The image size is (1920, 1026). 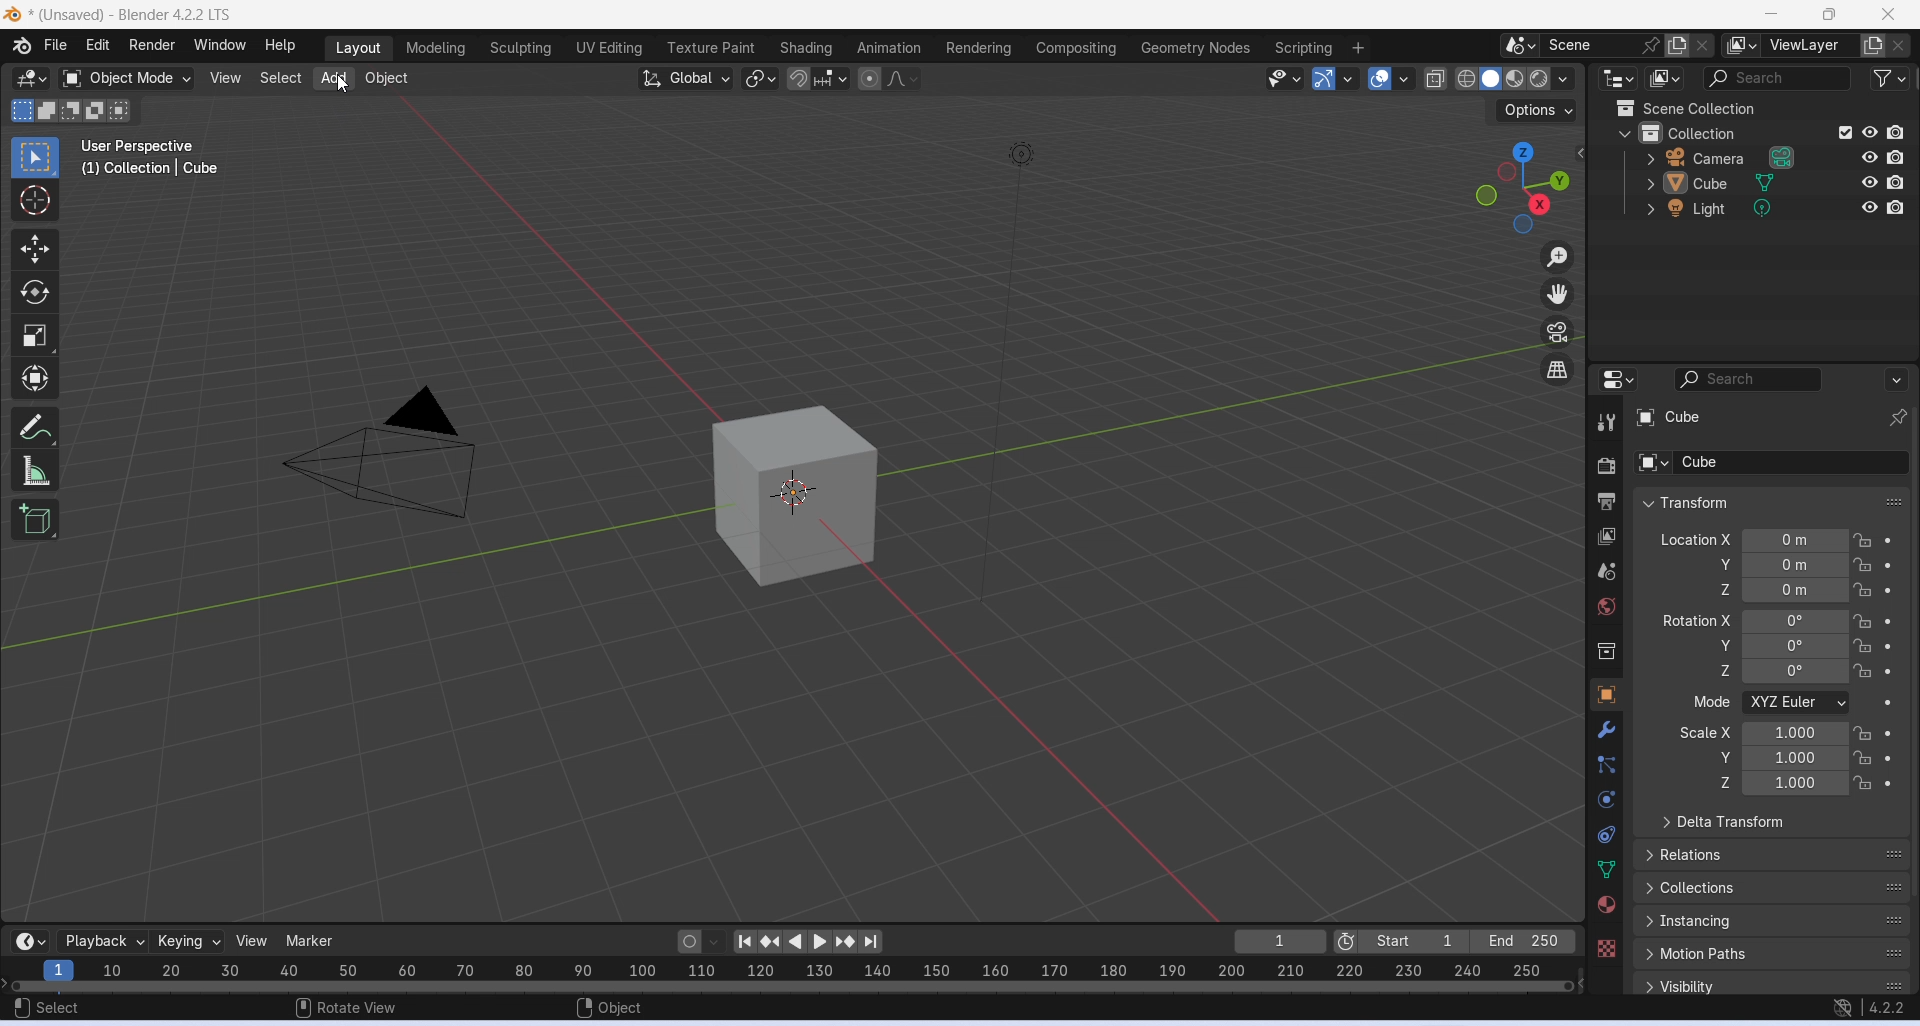 What do you see at coordinates (13, 16) in the screenshot?
I see `Logo` at bounding box center [13, 16].